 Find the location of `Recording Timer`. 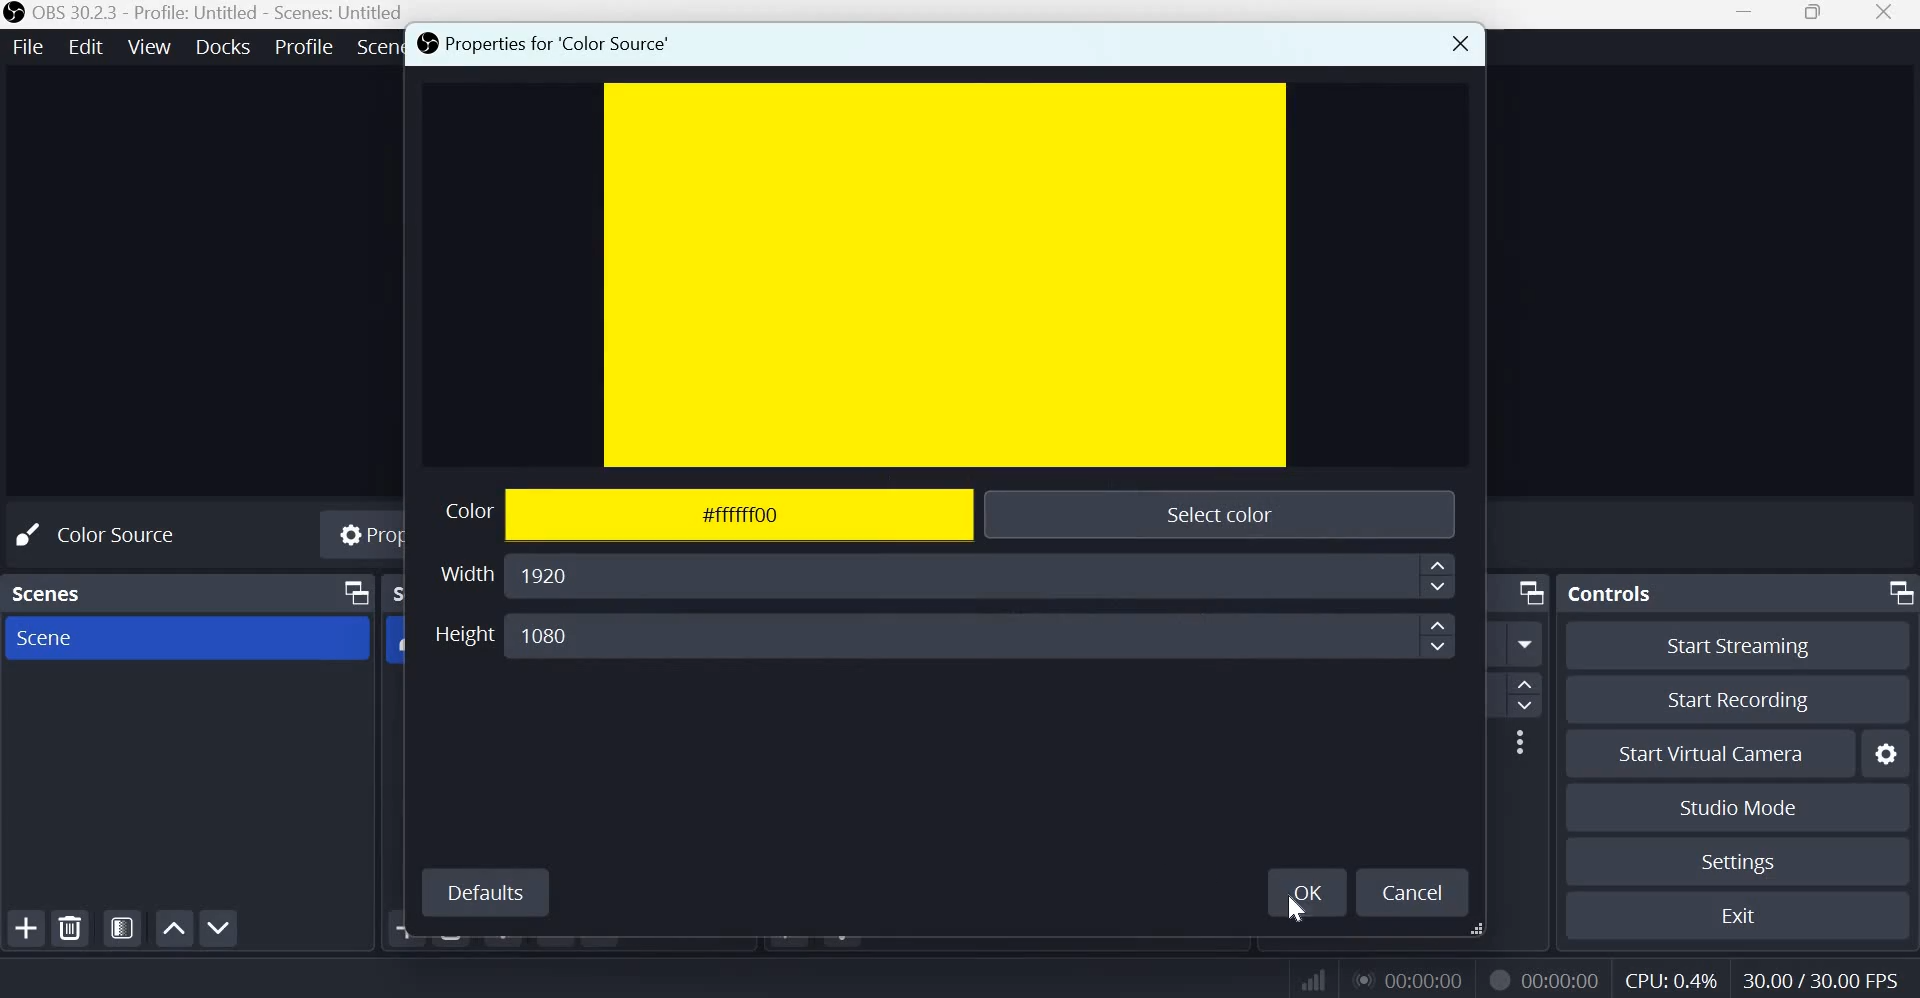

Recording Timer is located at coordinates (1563, 979).